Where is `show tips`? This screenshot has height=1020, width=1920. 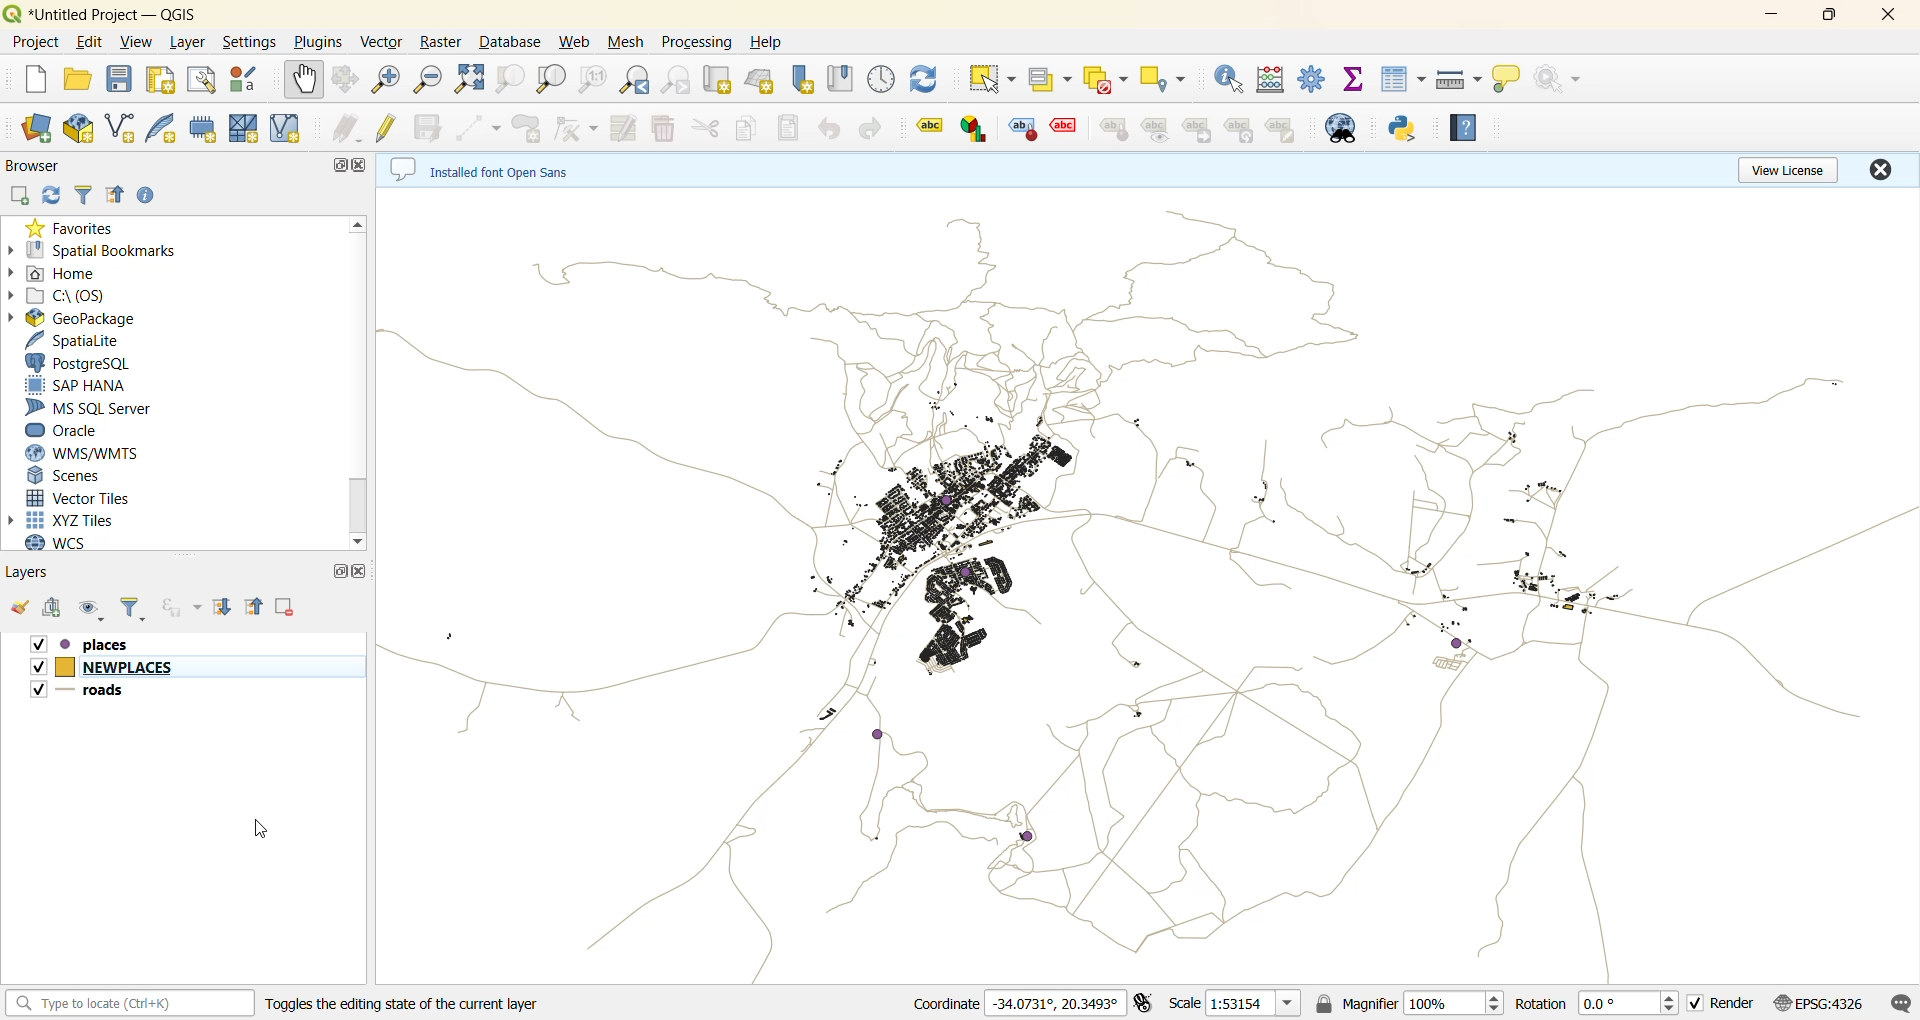 show tips is located at coordinates (1511, 80).